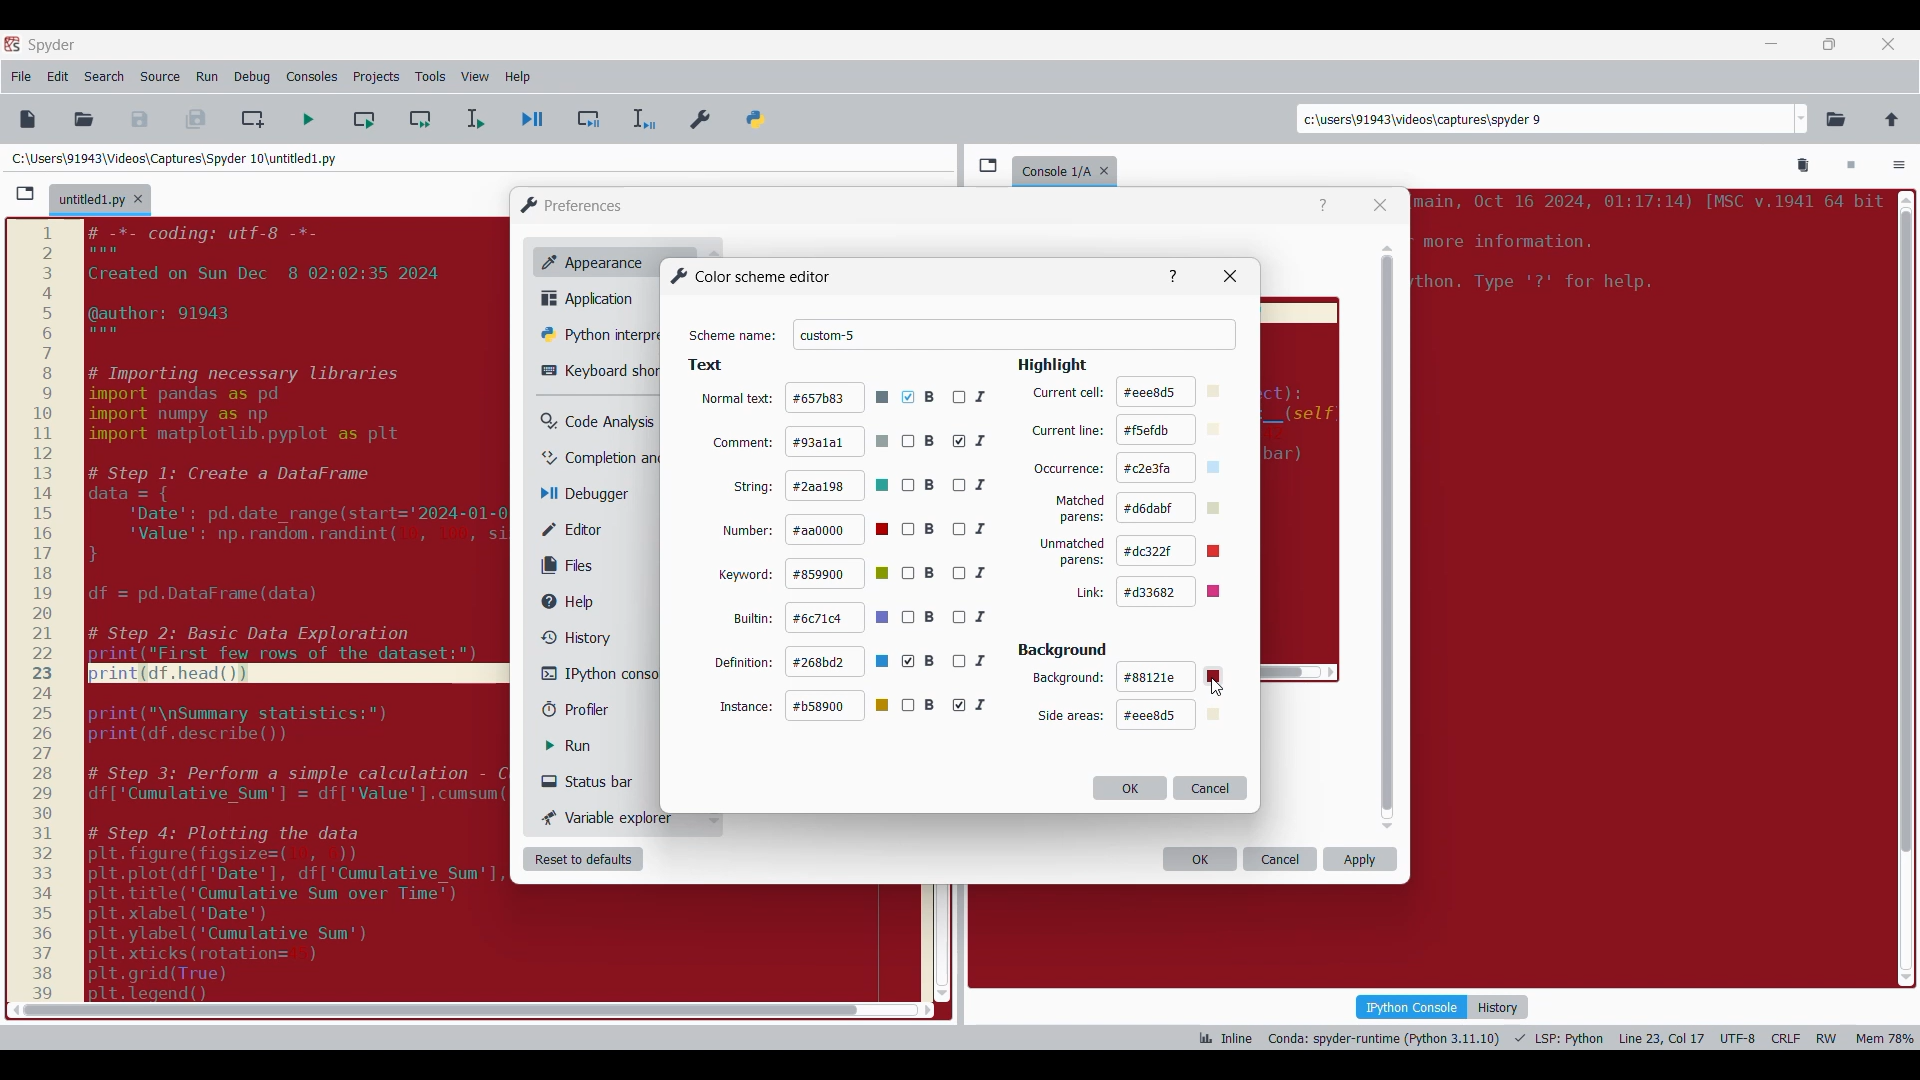 Image resolution: width=1920 pixels, height=1080 pixels. I want to click on Close tab, so click(1888, 44).